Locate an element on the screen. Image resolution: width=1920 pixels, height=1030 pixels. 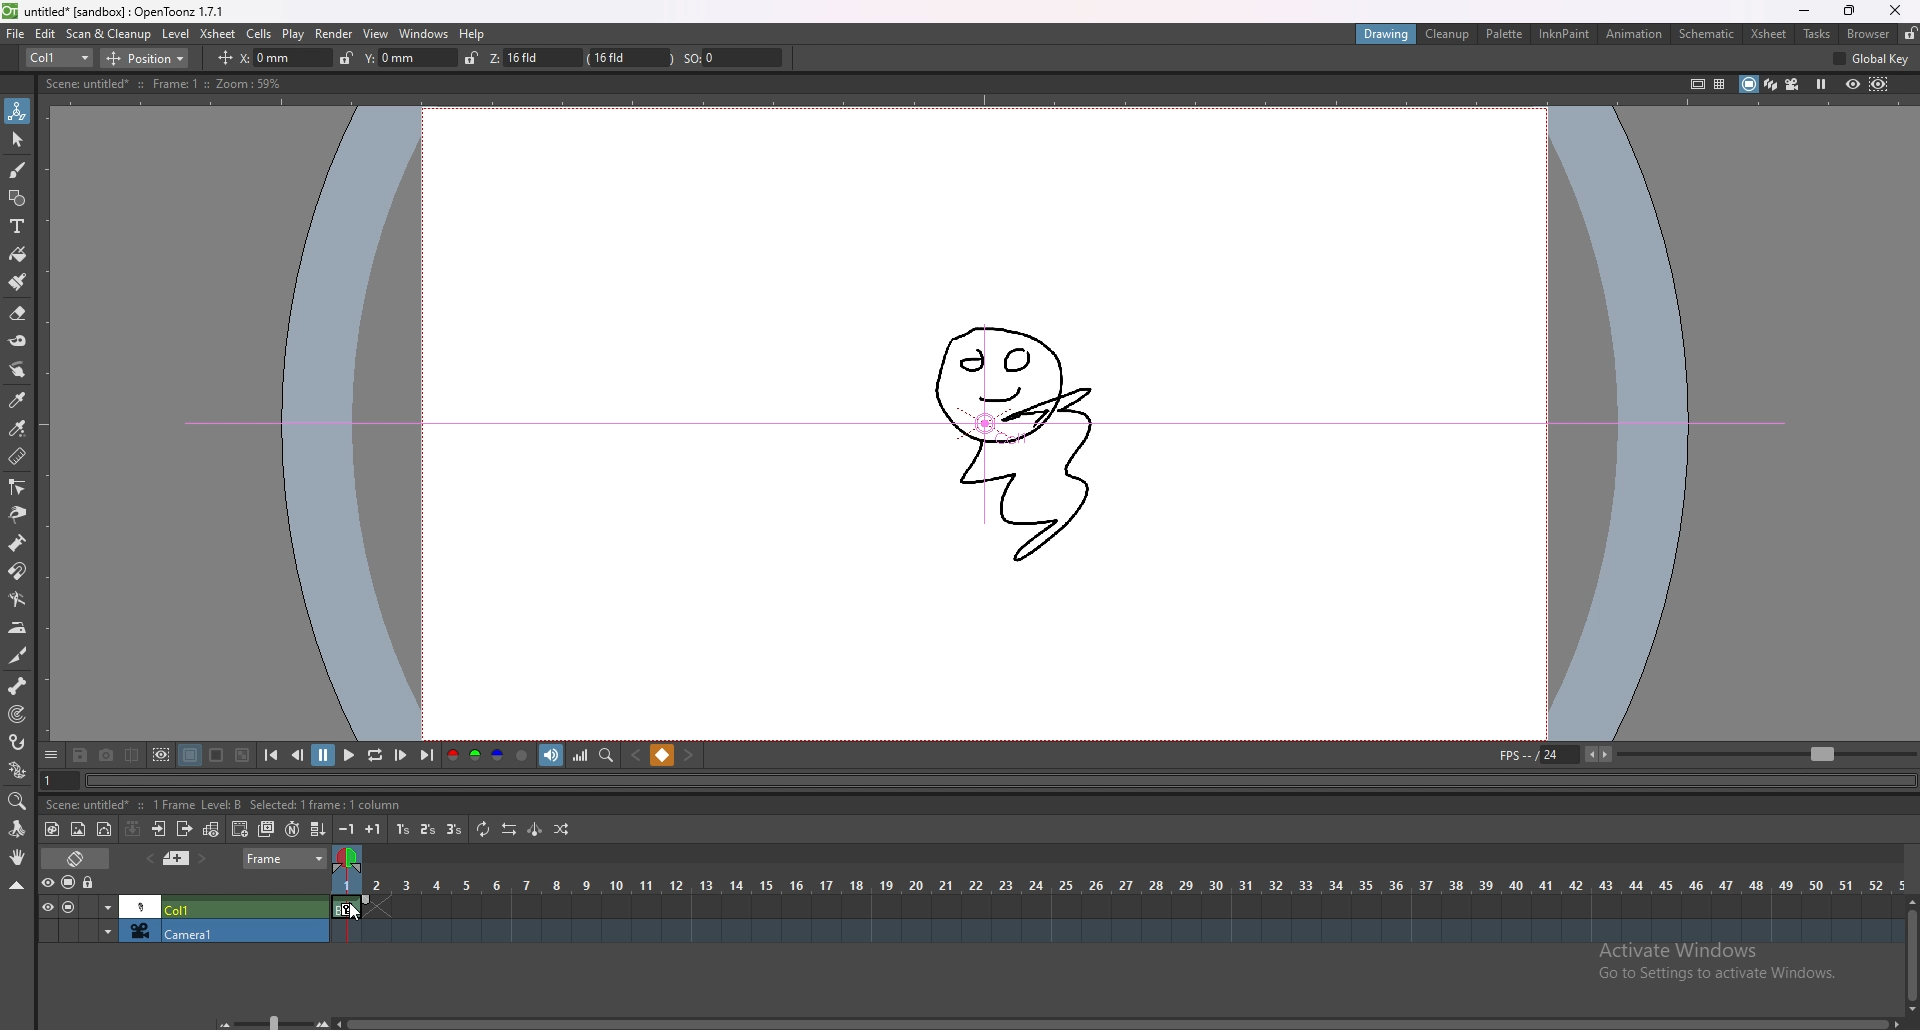
keyframe is located at coordinates (349, 908).